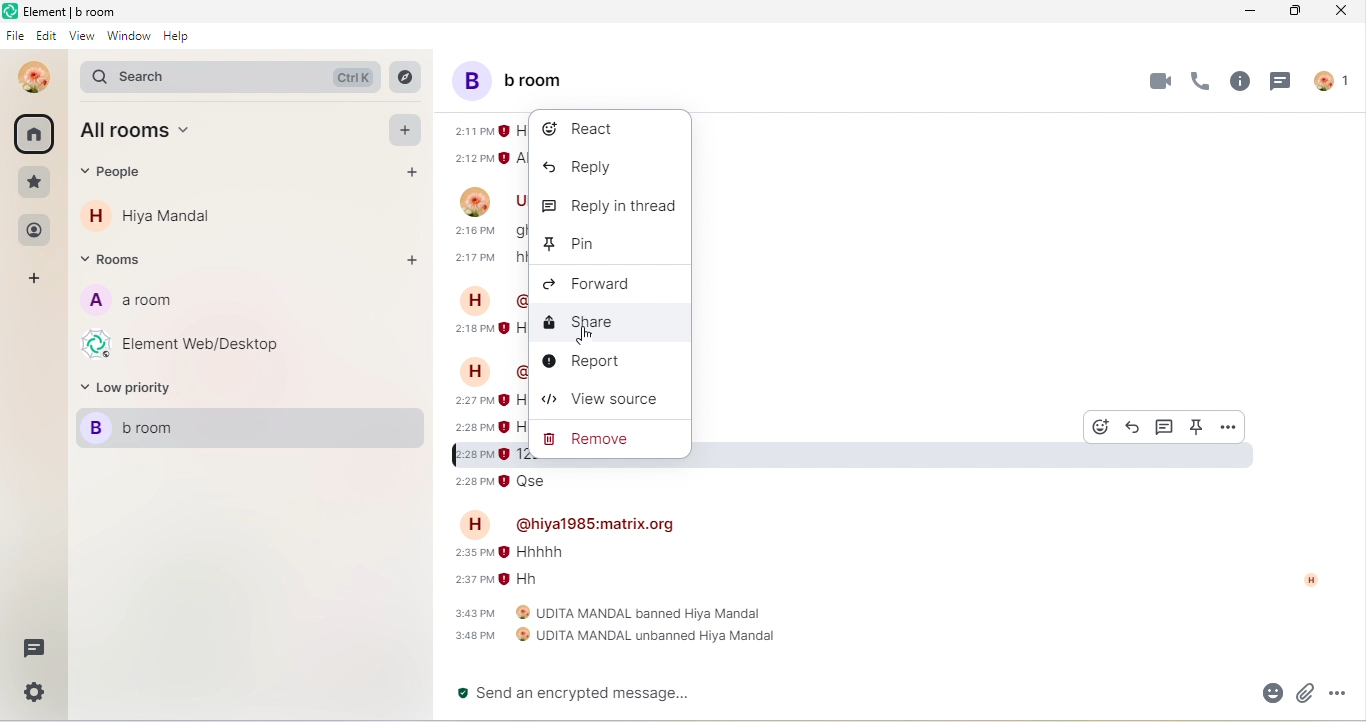  Describe the element at coordinates (1102, 425) in the screenshot. I see `react` at that location.